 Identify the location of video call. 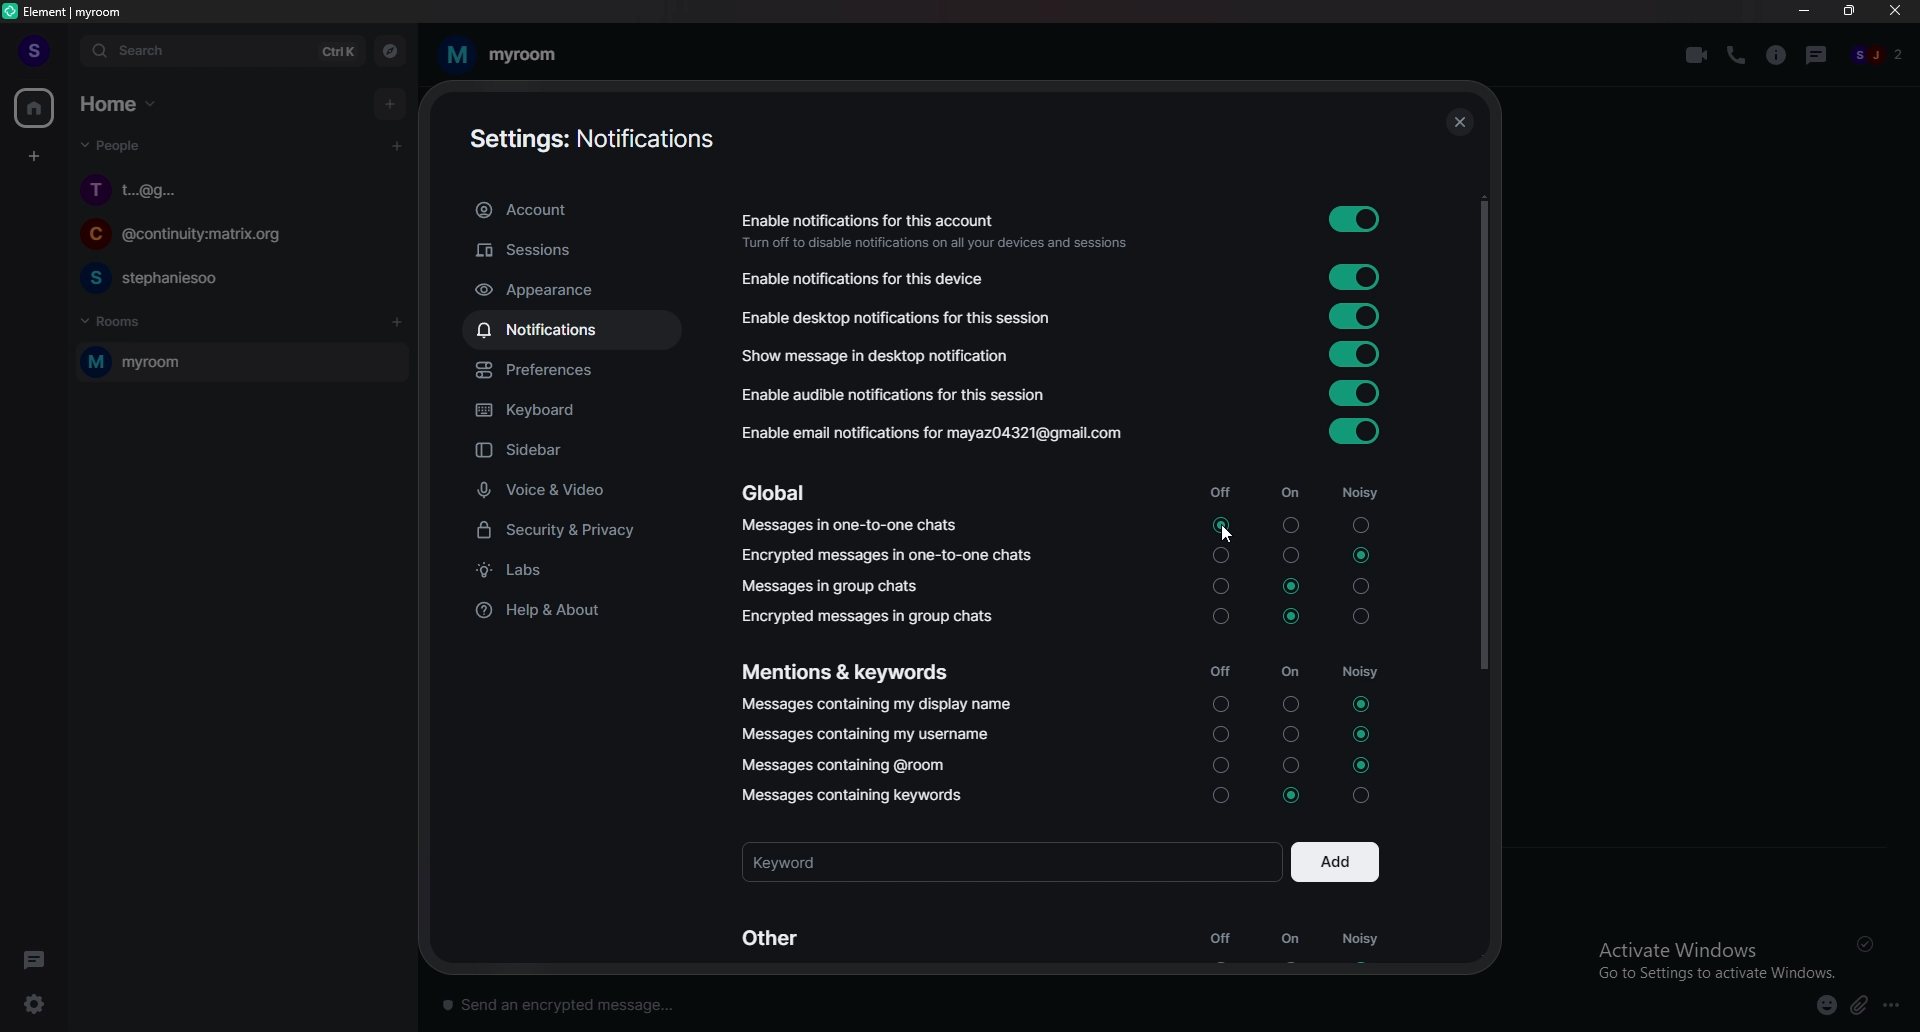
(1695, 55).